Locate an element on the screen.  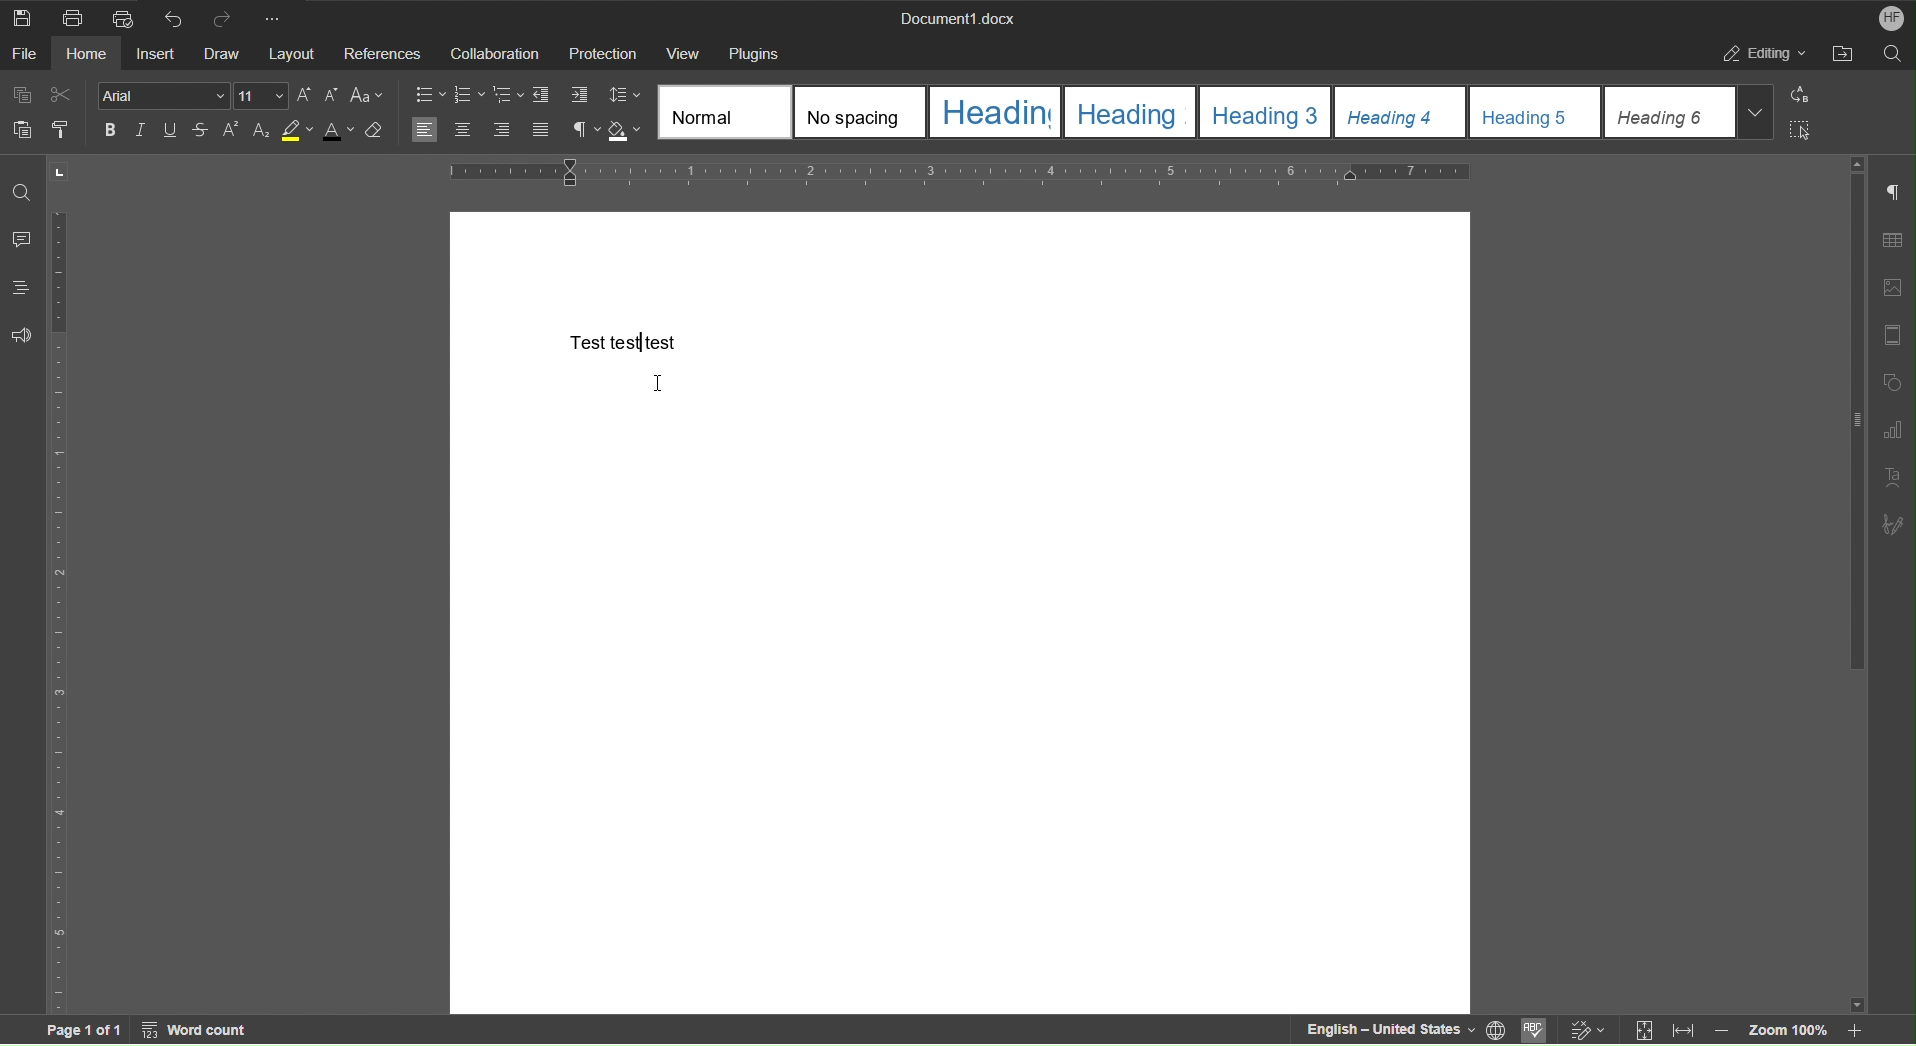
Print is located at coordinates (78, 17).